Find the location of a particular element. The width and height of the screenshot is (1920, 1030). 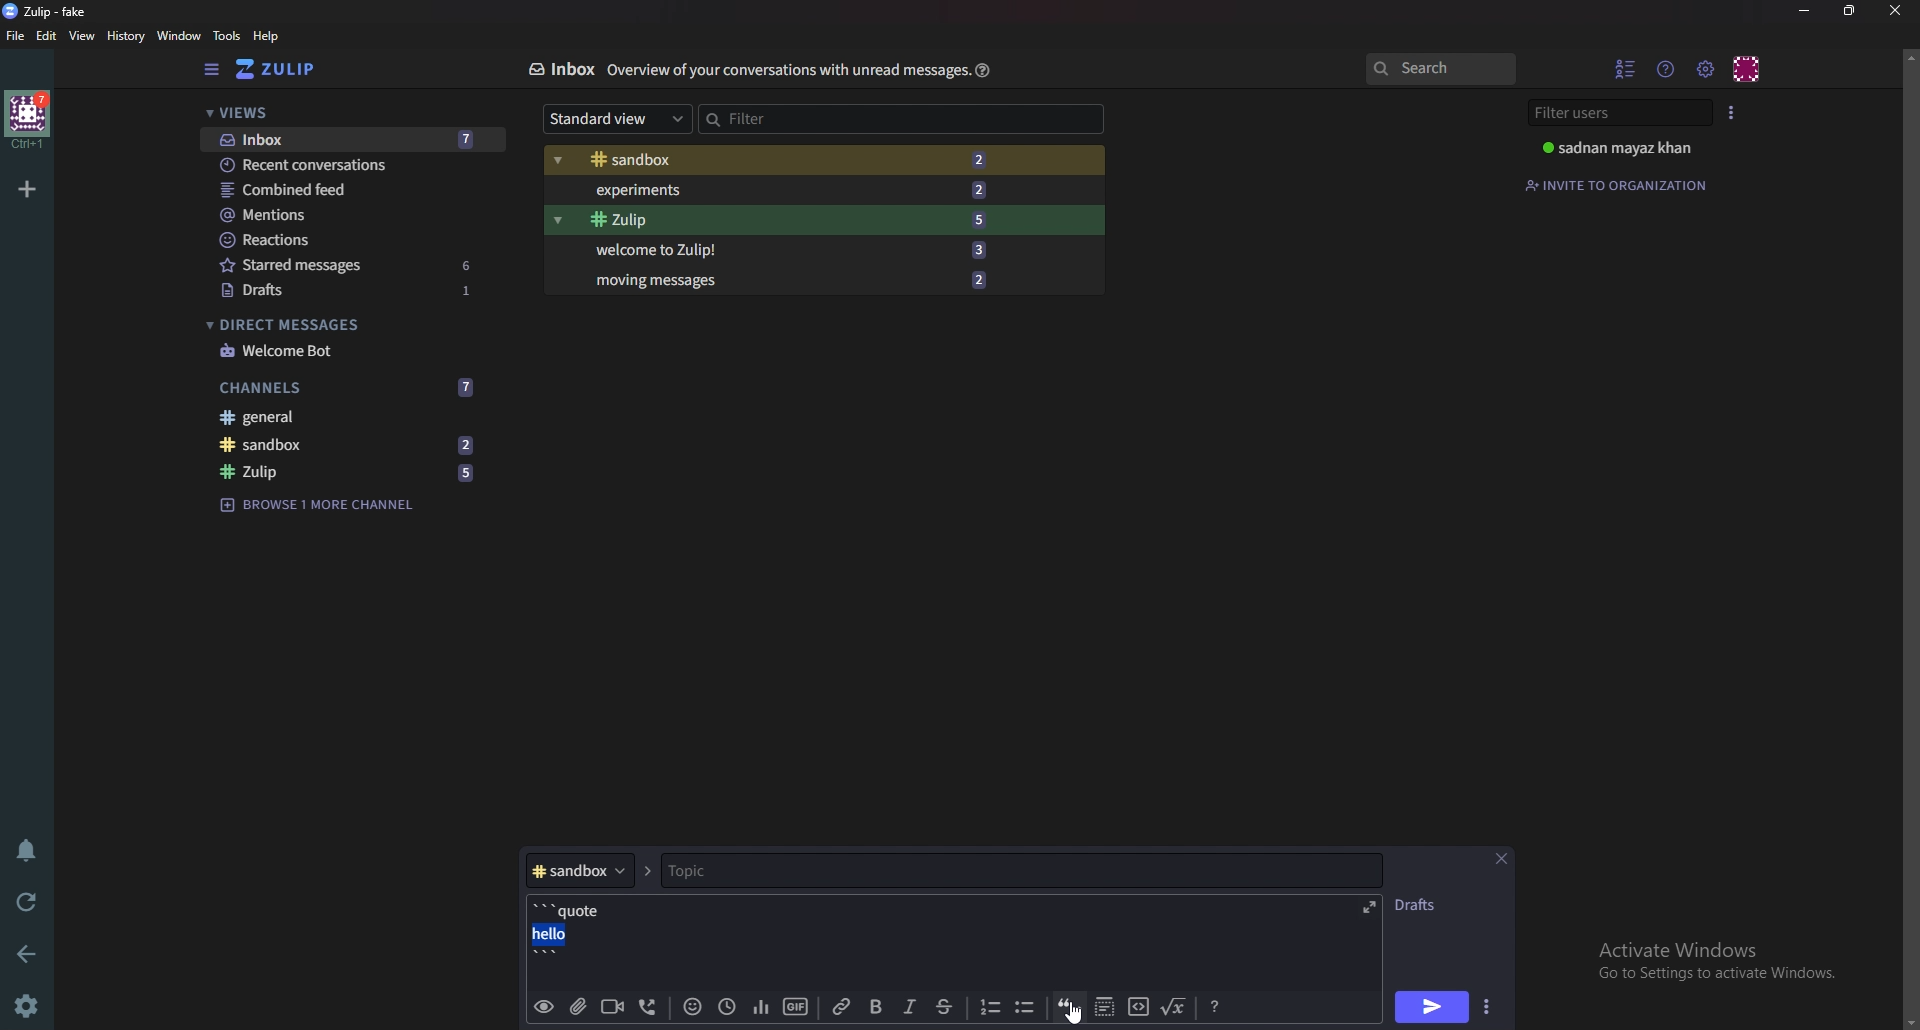

Views is located at coordinates (339, 113).